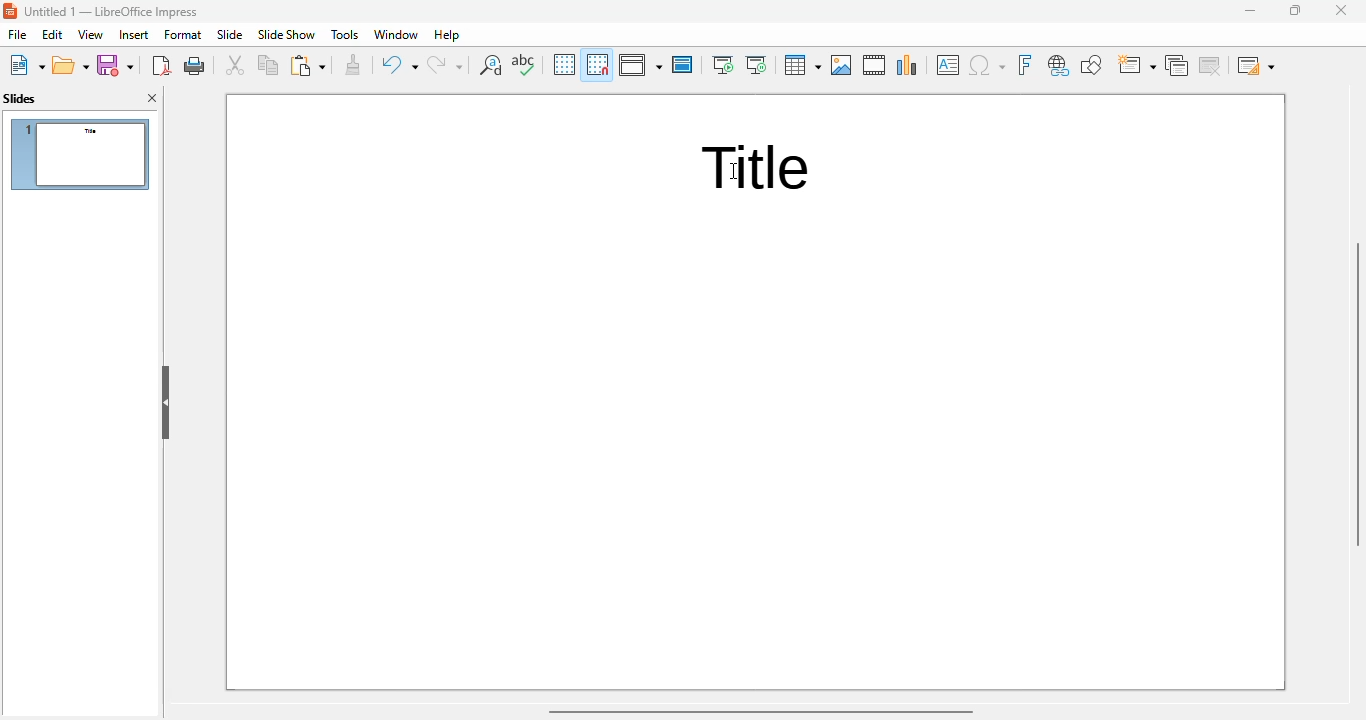 The image size is (1366, 720). Describe the element at coordinates (113, 11) in the screenshot. I see `title` at that location.